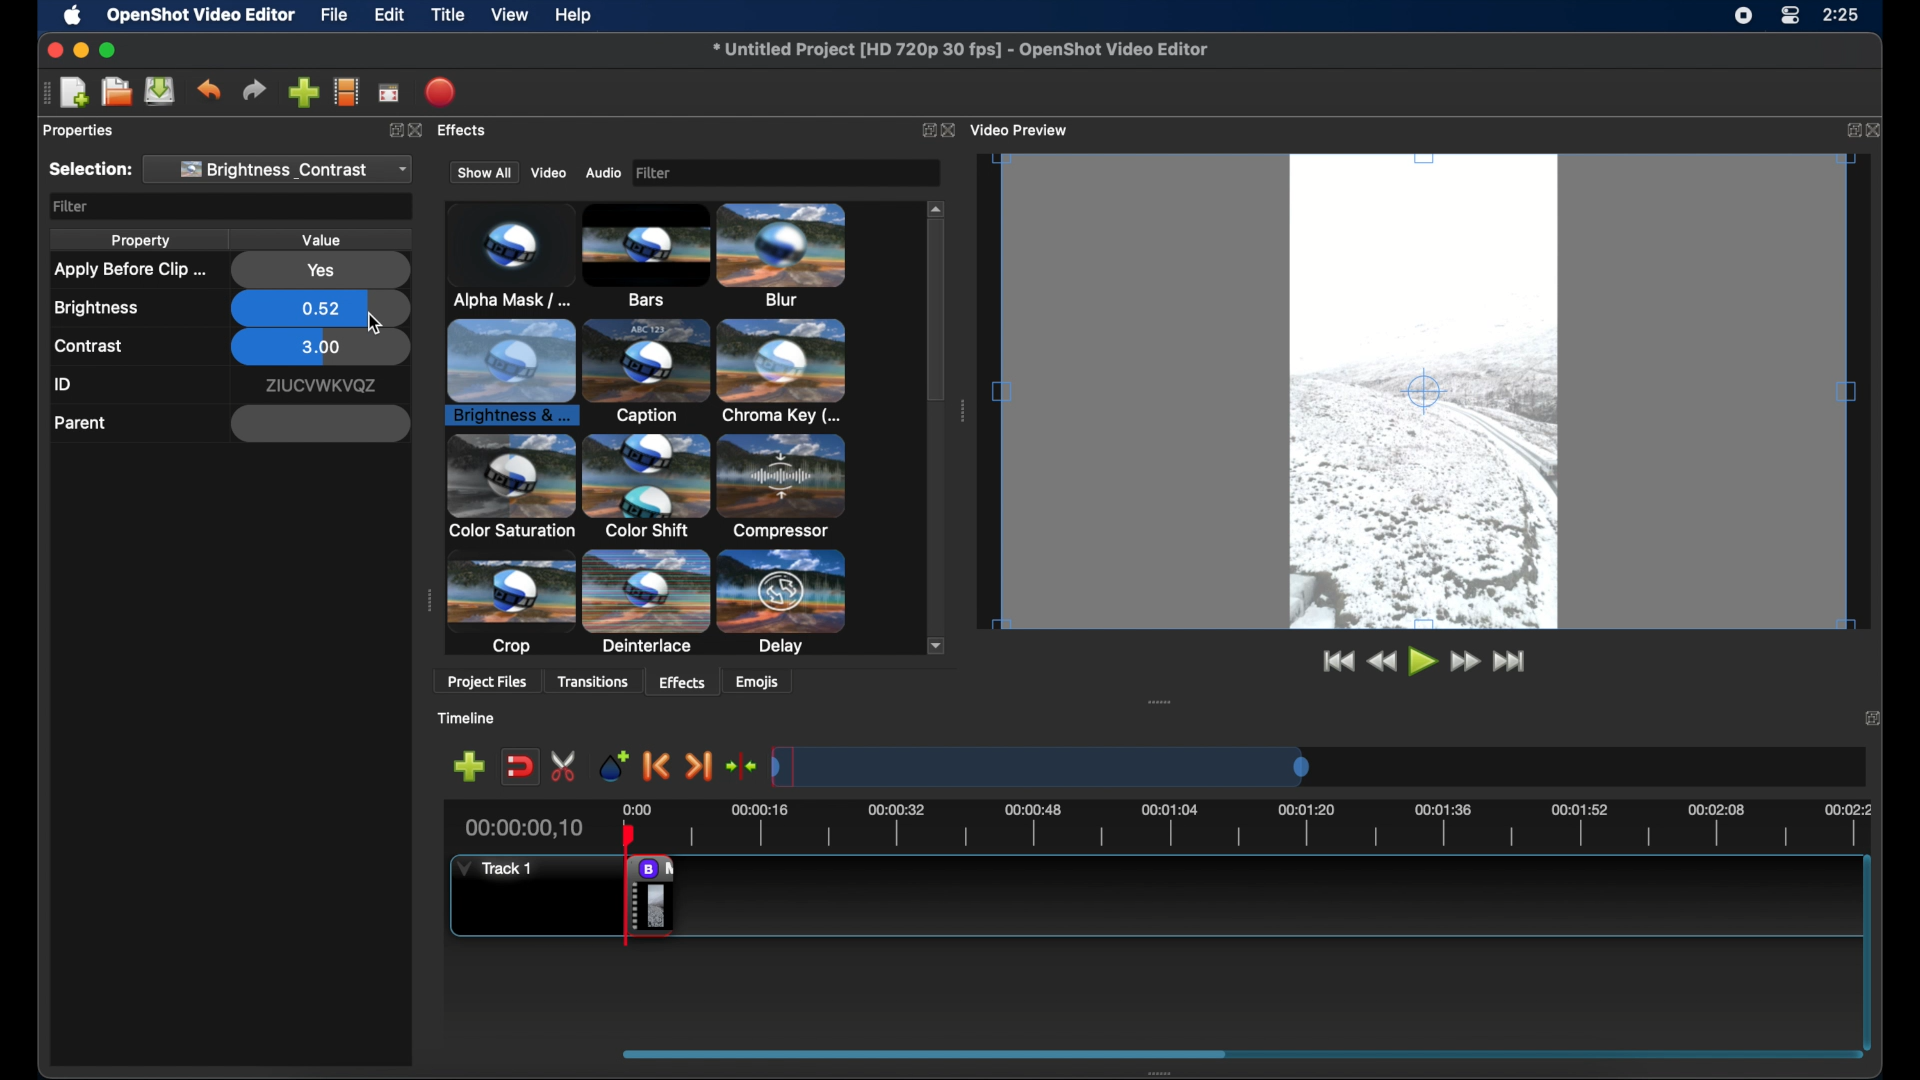  What do you see at coordinates (1066, 1052) in the screenshot?
I see `scroll box` at bounding box center [1066, 1052].